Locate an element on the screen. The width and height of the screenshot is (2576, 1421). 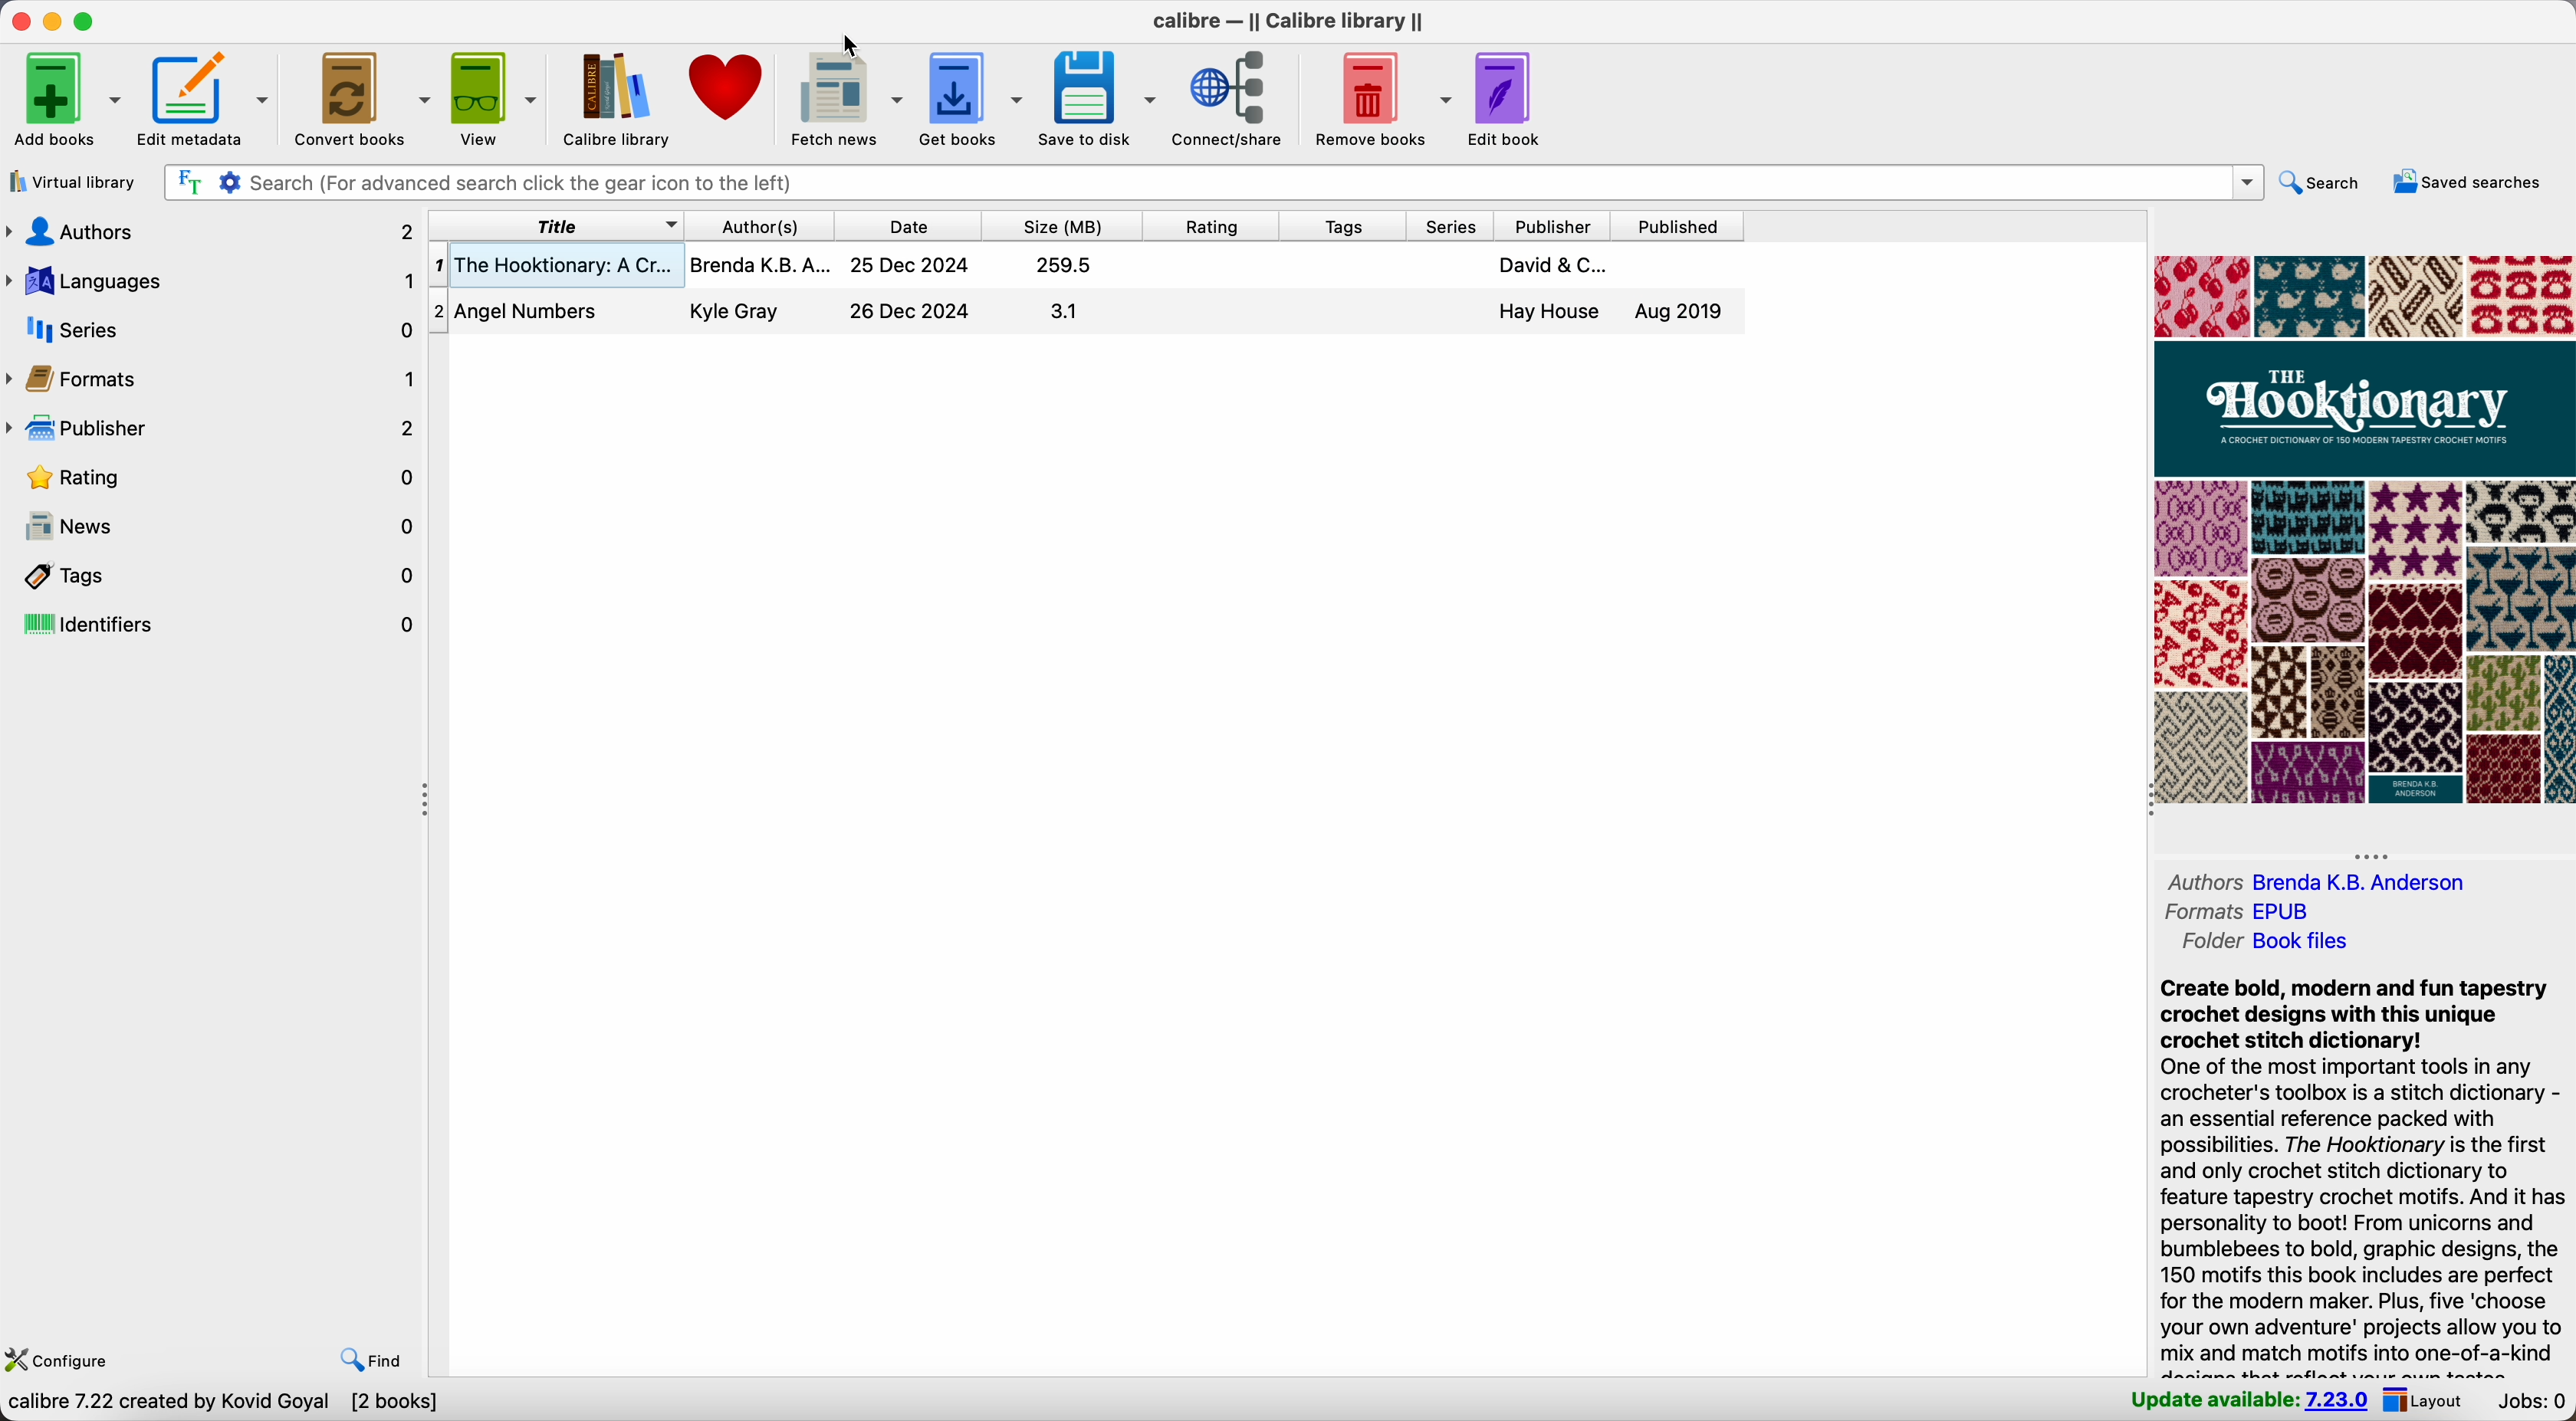
identifiers is located at coordinates (214, 626).